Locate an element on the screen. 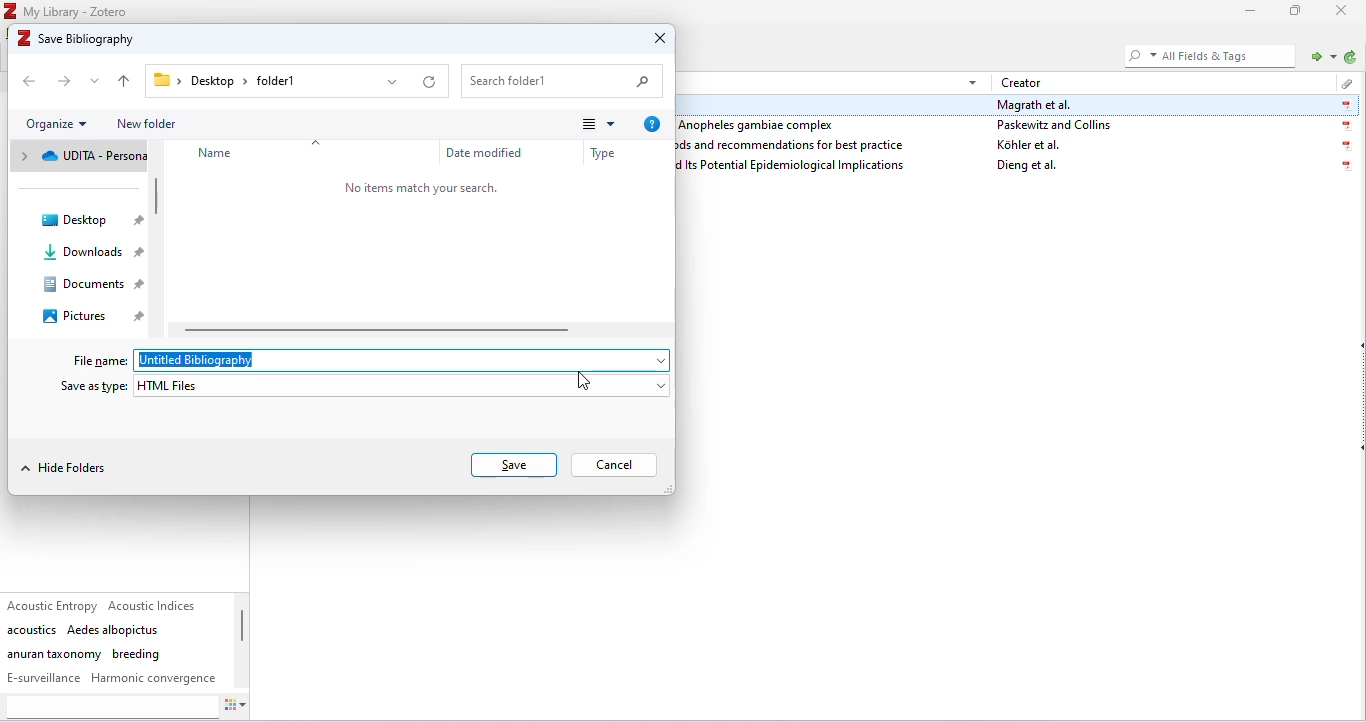 This screenshot has height=722, width=1366. documents is located at coordinates (97, 285).